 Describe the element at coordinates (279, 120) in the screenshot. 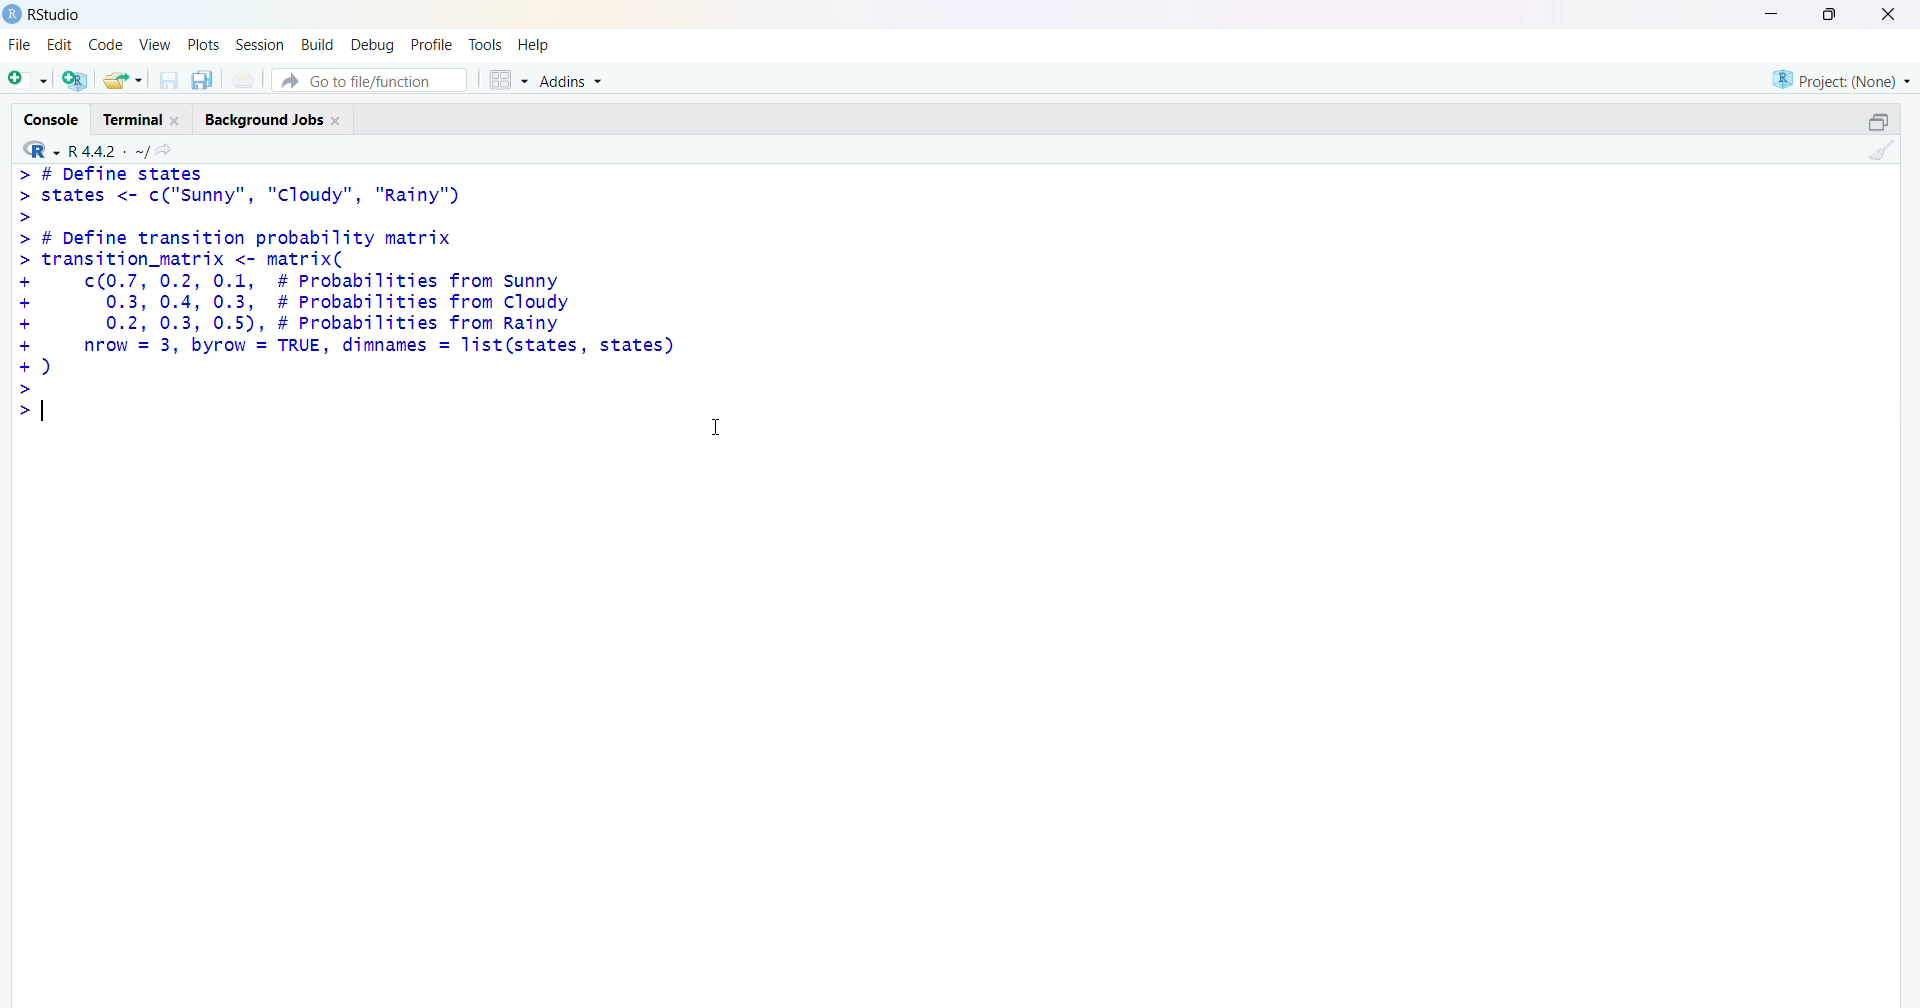

I see `background jobs` at that location.